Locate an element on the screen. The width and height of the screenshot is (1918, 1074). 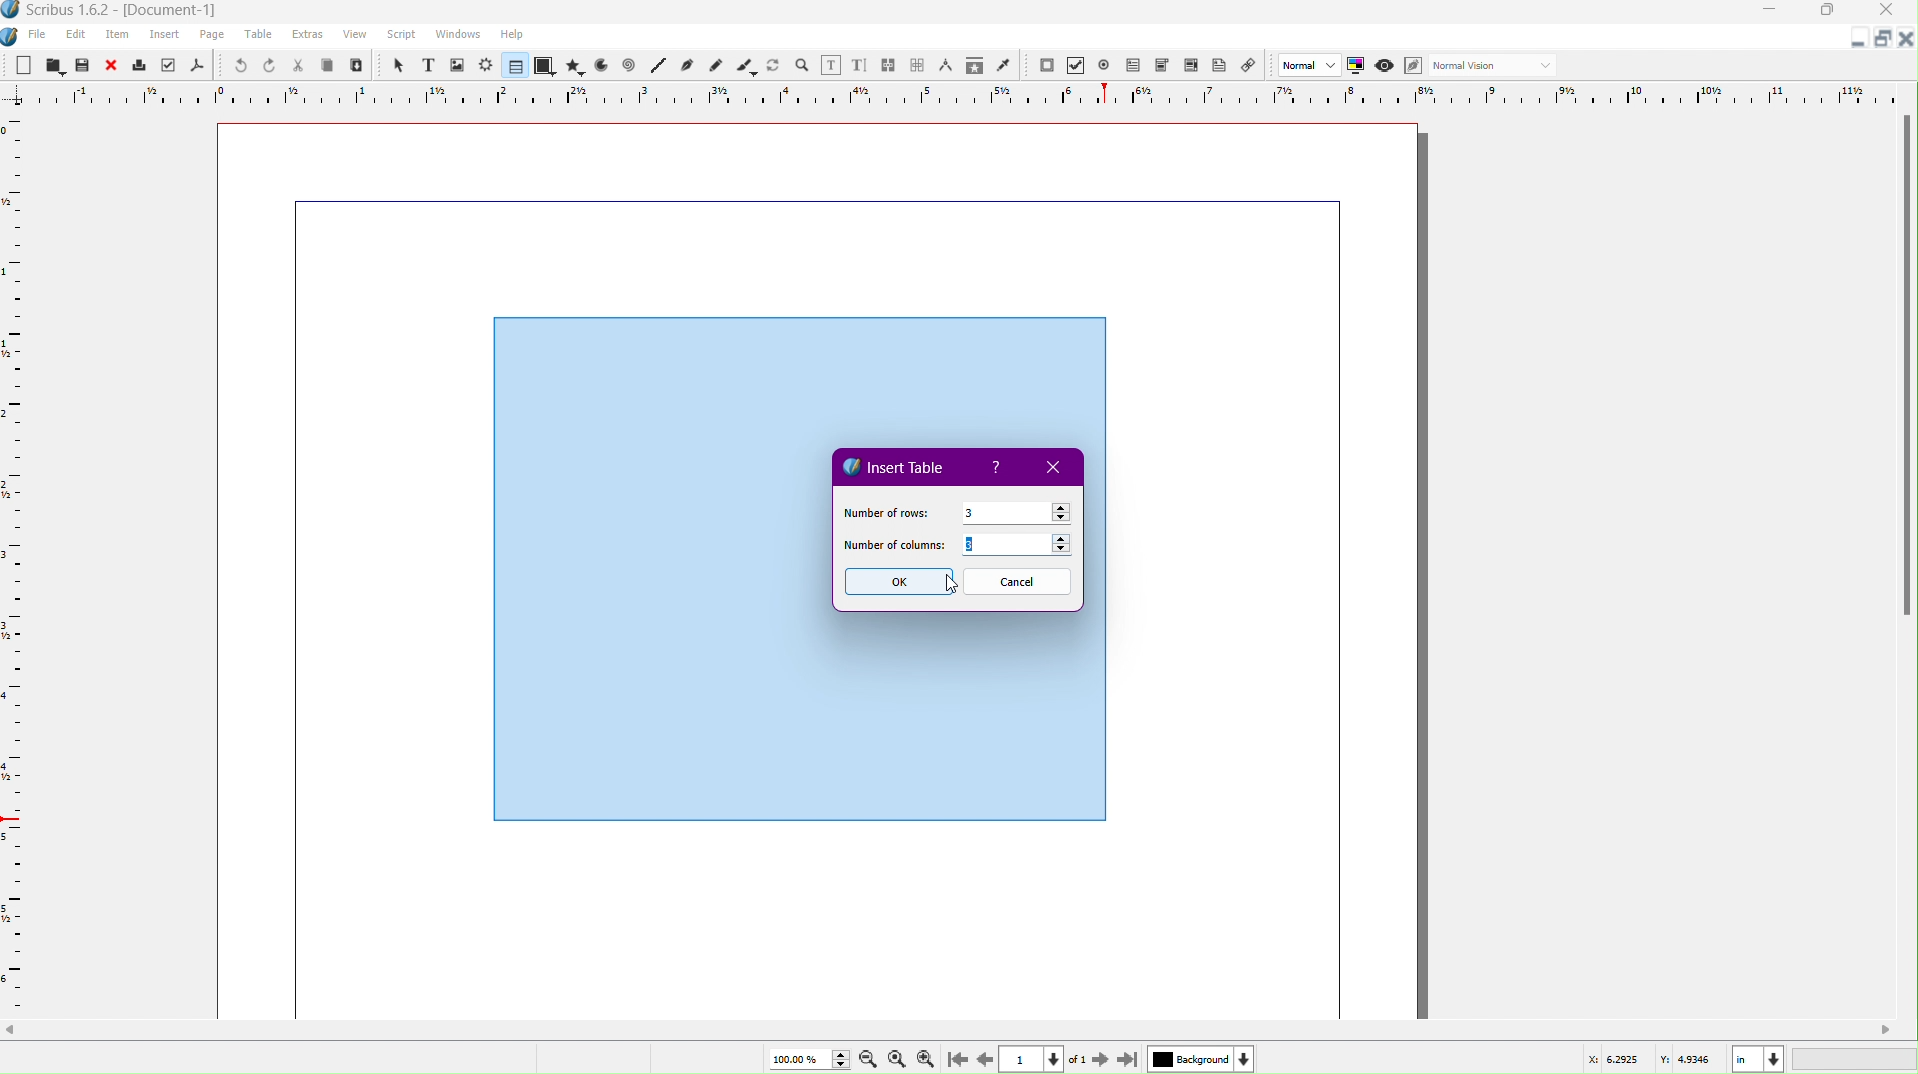
Cursor is located at coordinates (938, 585).